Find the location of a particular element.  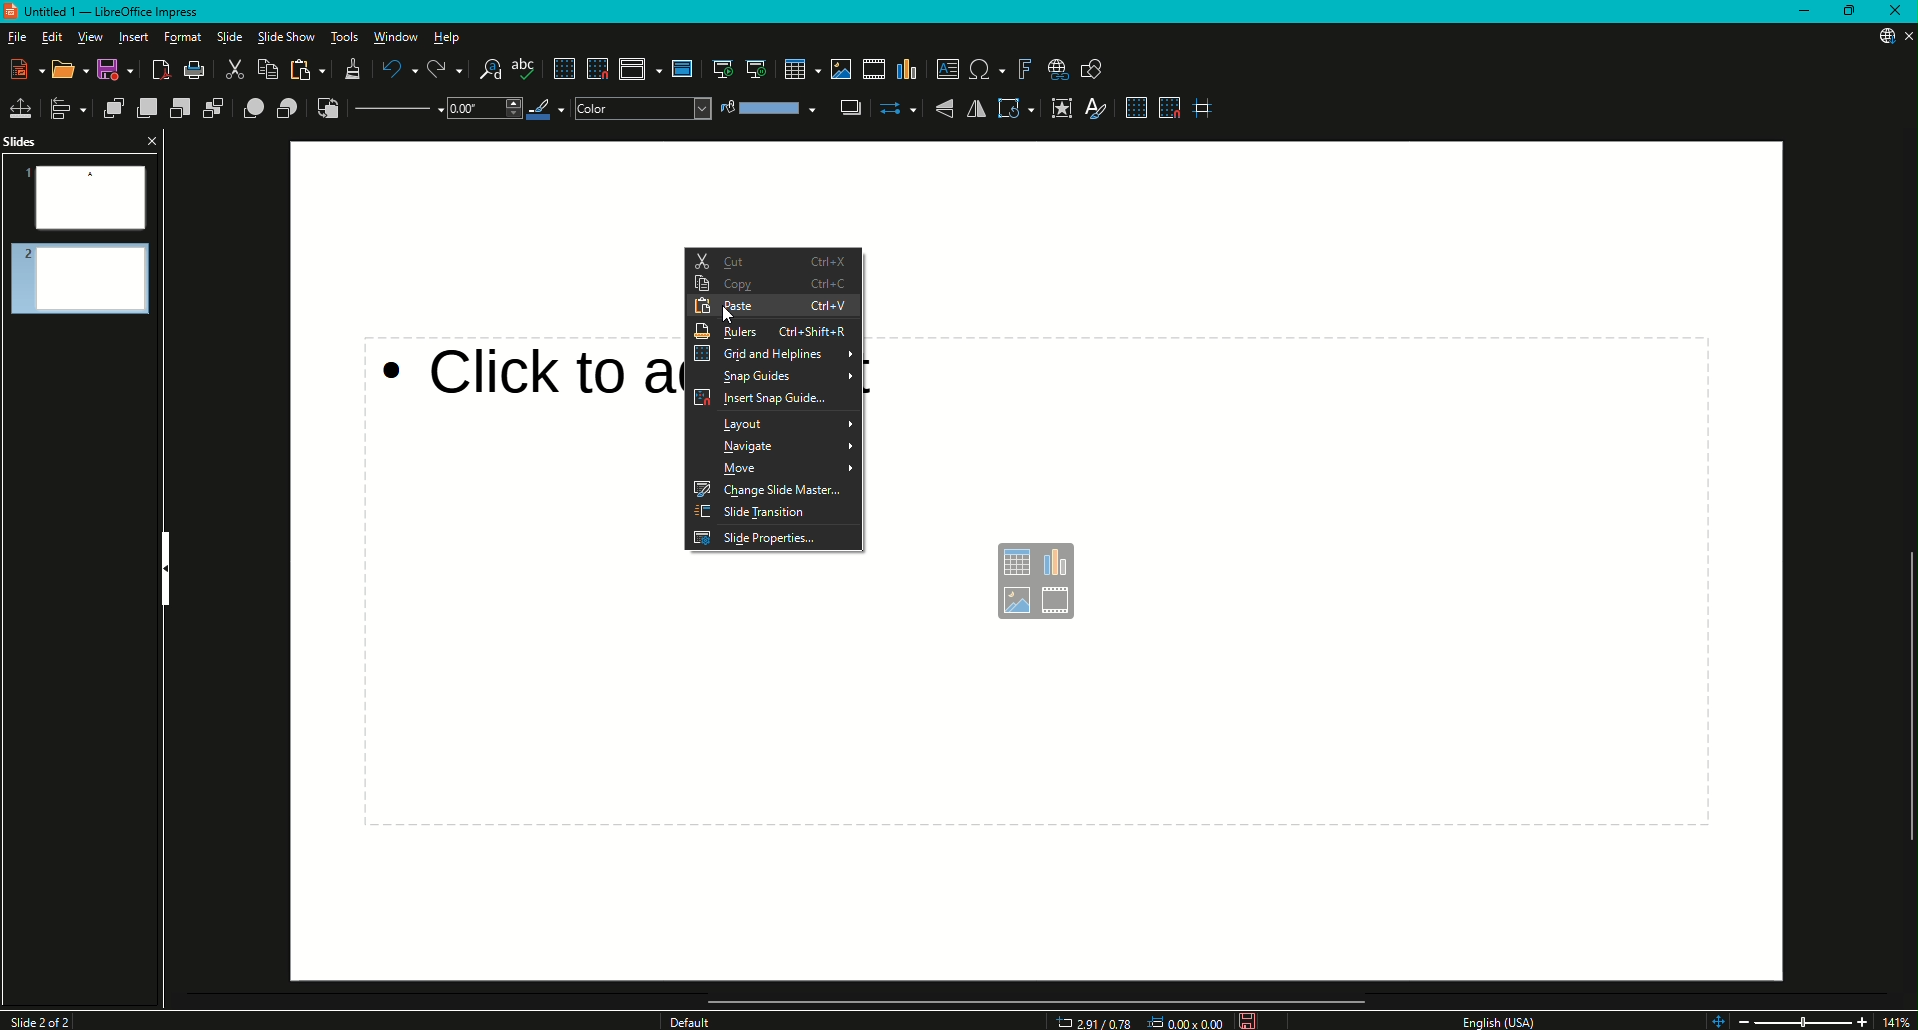

Start from first slide is located at coordinates (718, 67).